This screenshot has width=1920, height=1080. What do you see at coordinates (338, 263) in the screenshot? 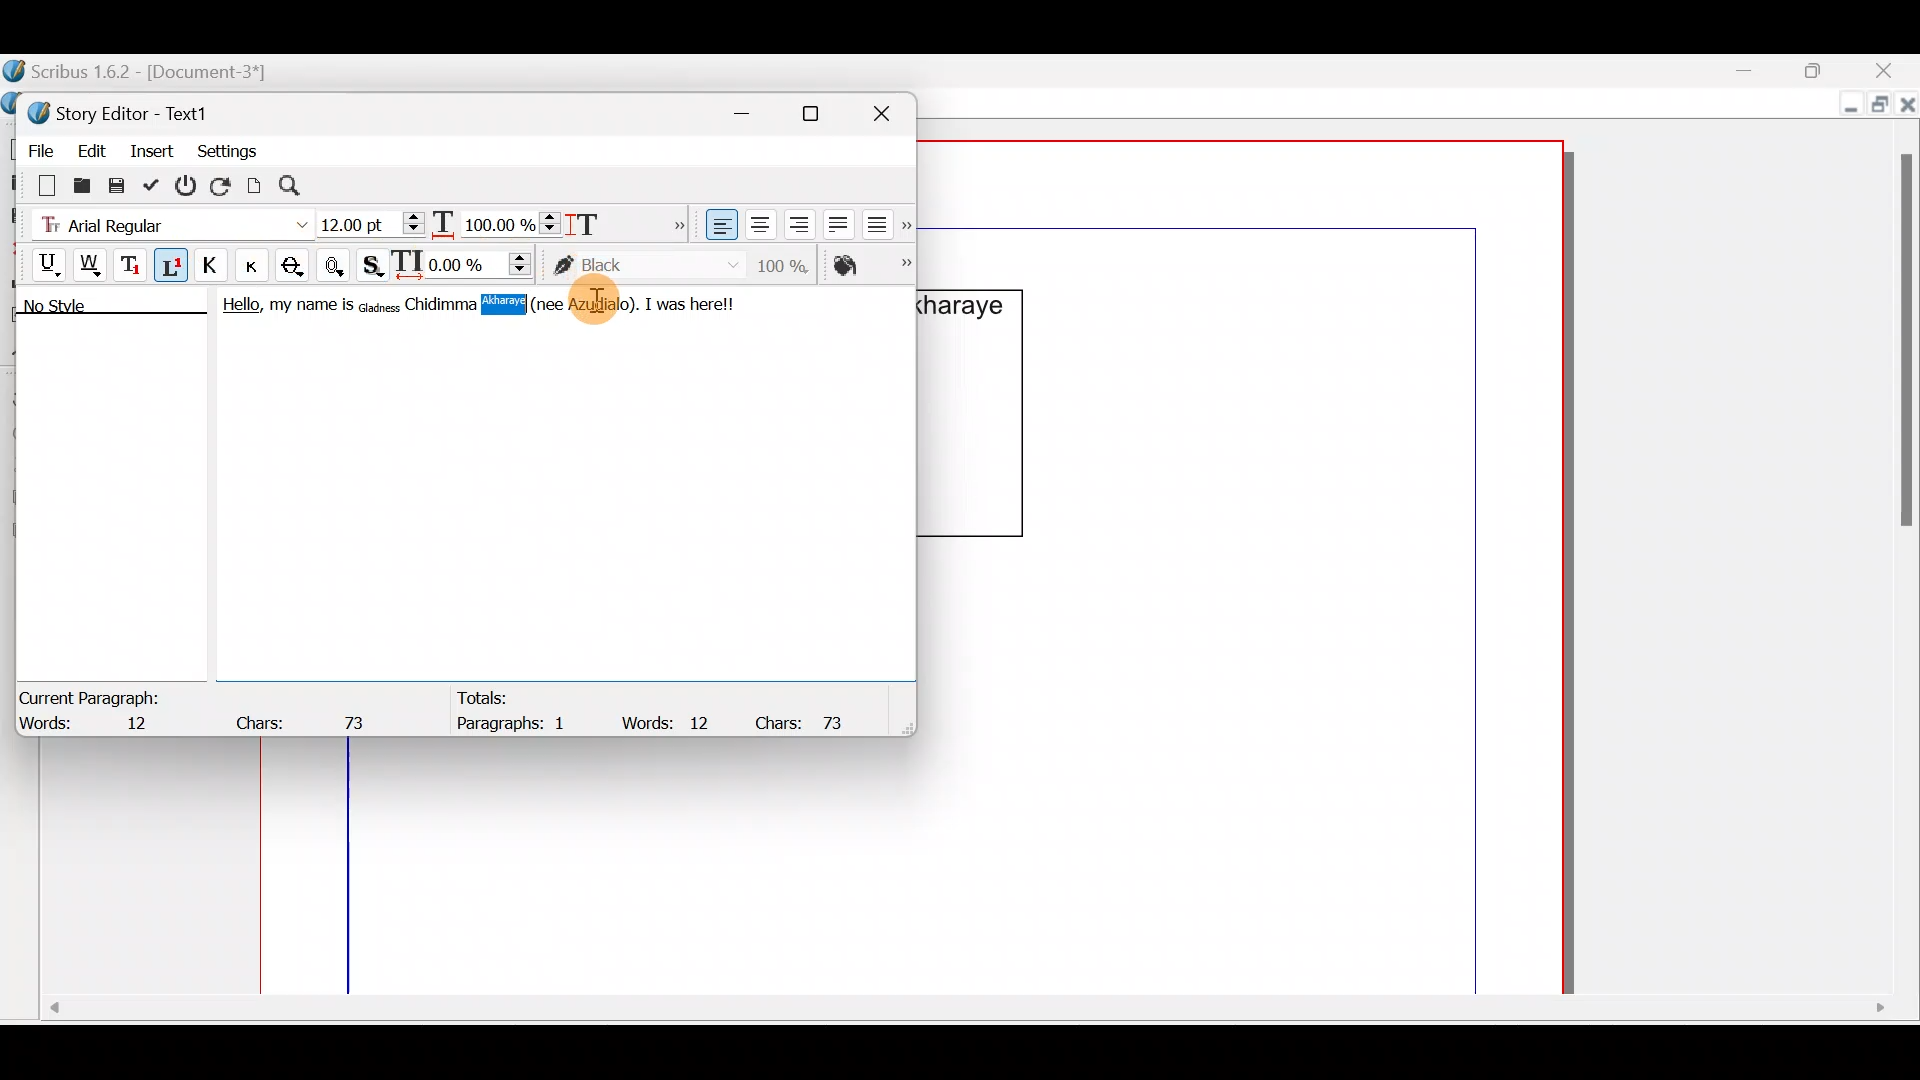
I see `Outline` at bounding box center [338, 263].